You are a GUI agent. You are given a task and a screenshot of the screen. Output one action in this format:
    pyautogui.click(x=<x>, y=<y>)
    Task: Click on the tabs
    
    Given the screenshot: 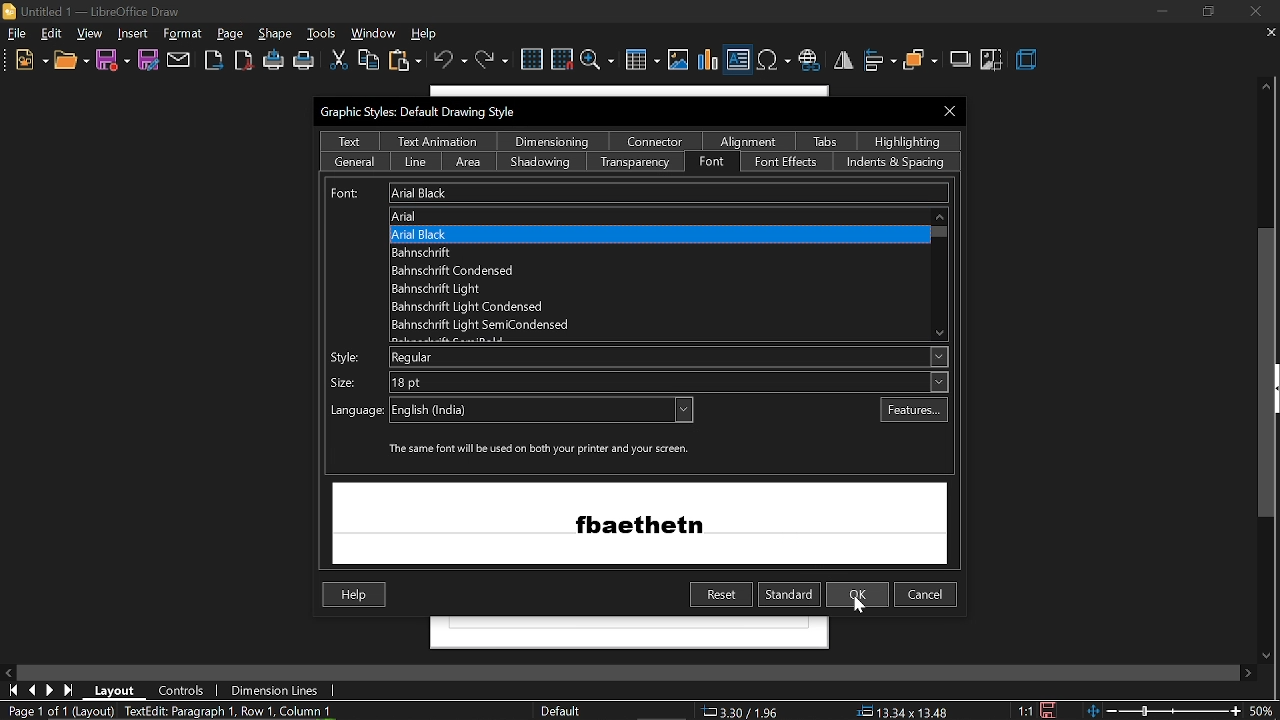 What is the action you would take?
    pyautogui.click(x=825, y=141)
    